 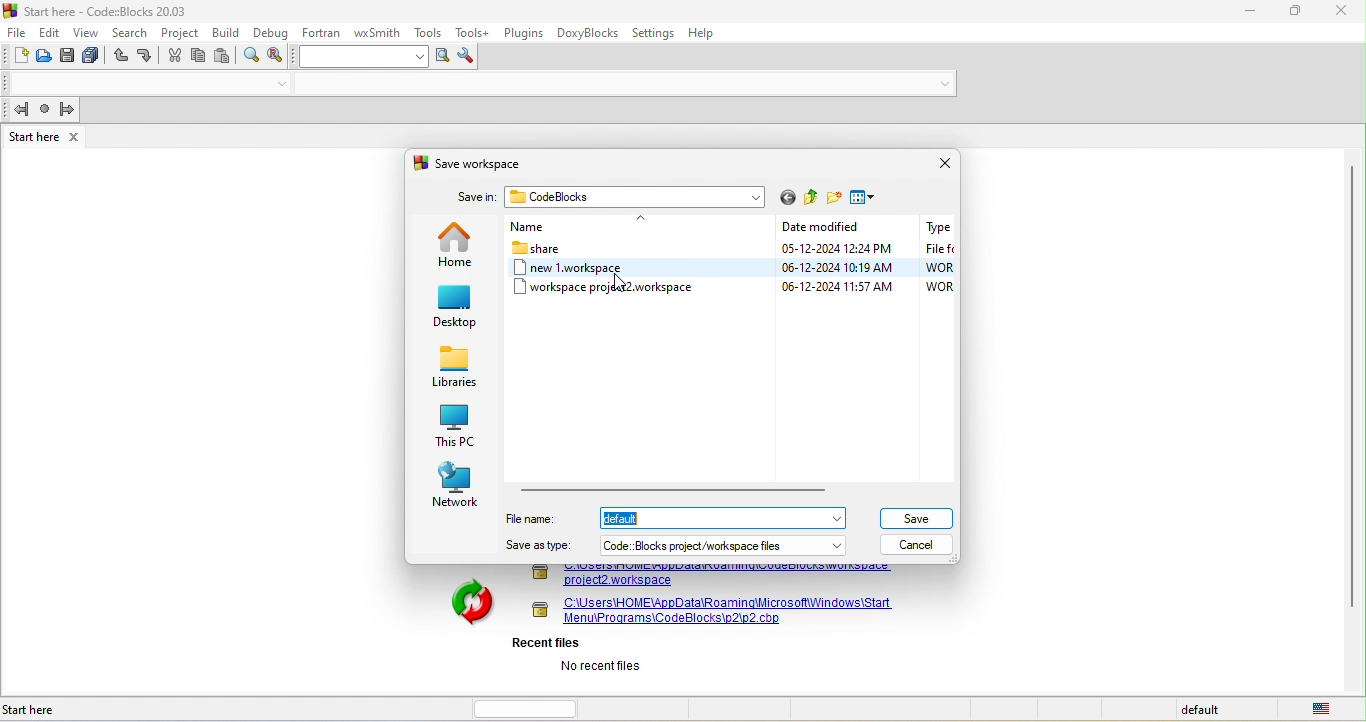 I want to click on Code: Blocks project/workspace files , so click(x=724, y=545).